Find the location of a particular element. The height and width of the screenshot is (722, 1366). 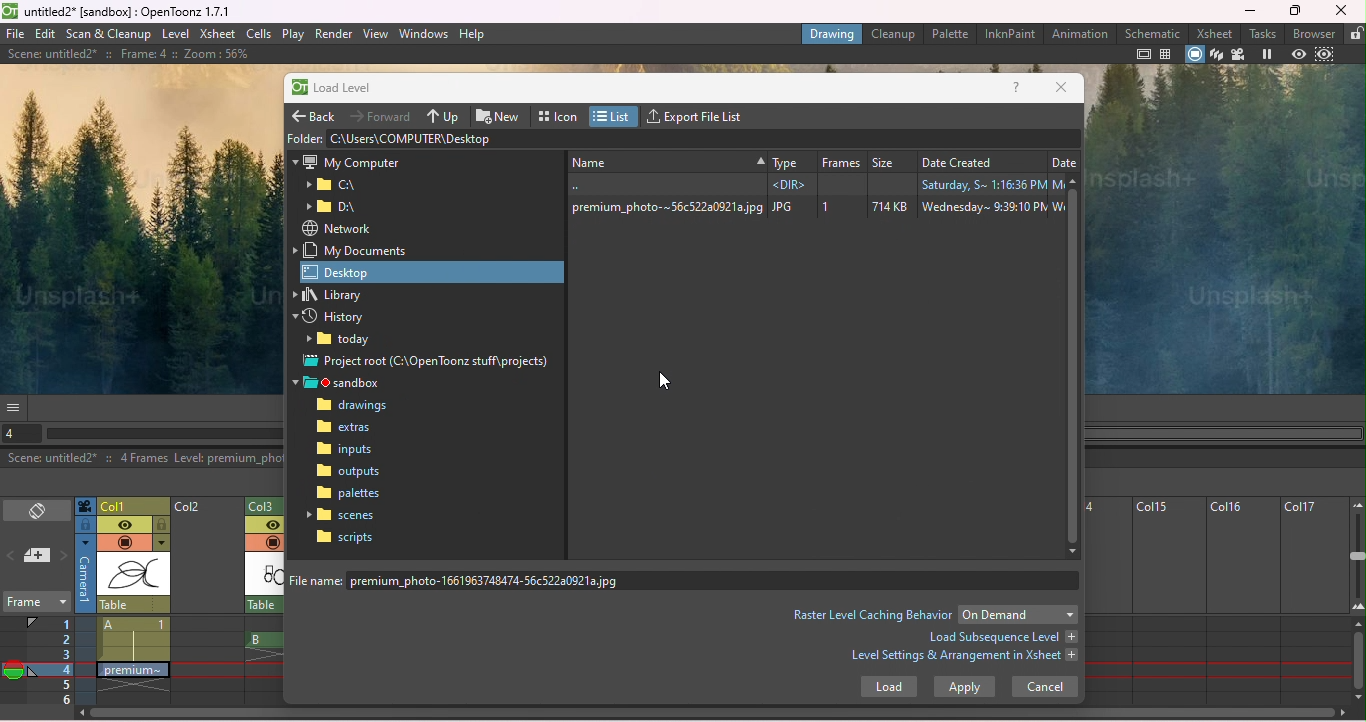

Help is located at coordinates (473, 33).